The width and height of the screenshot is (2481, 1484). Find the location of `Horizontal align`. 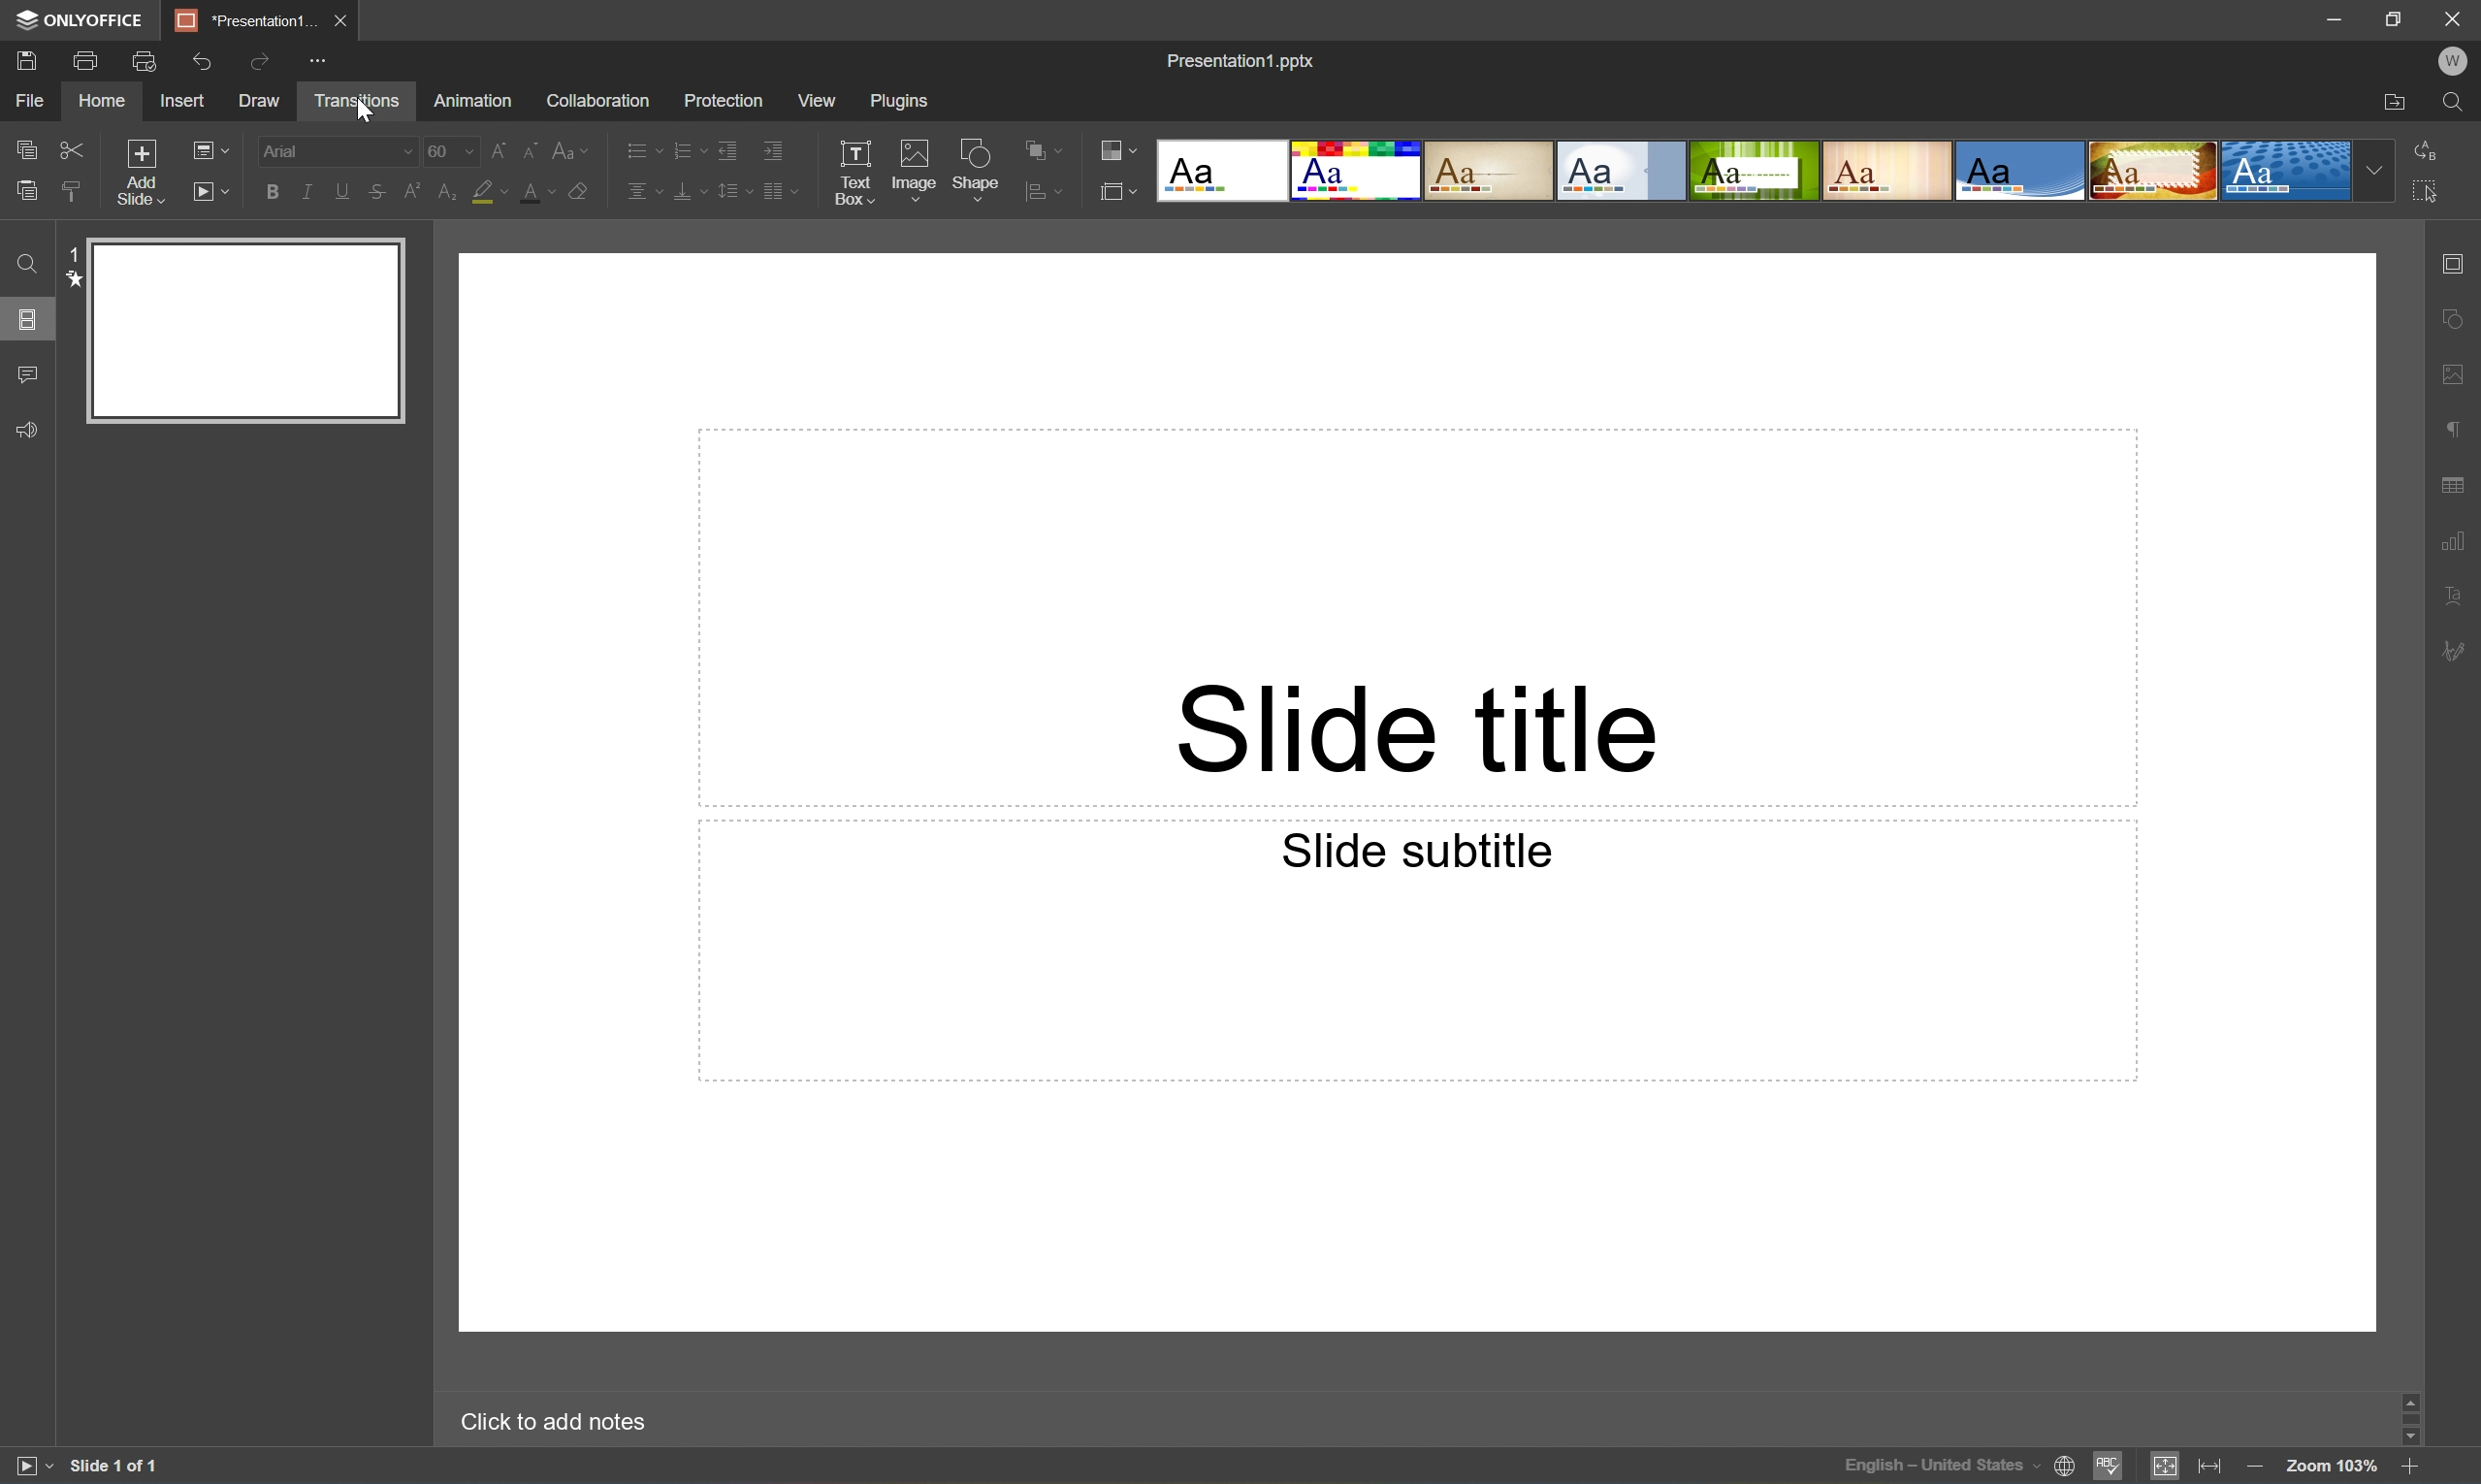

Horizontal align is located at coordinates (644, 190).